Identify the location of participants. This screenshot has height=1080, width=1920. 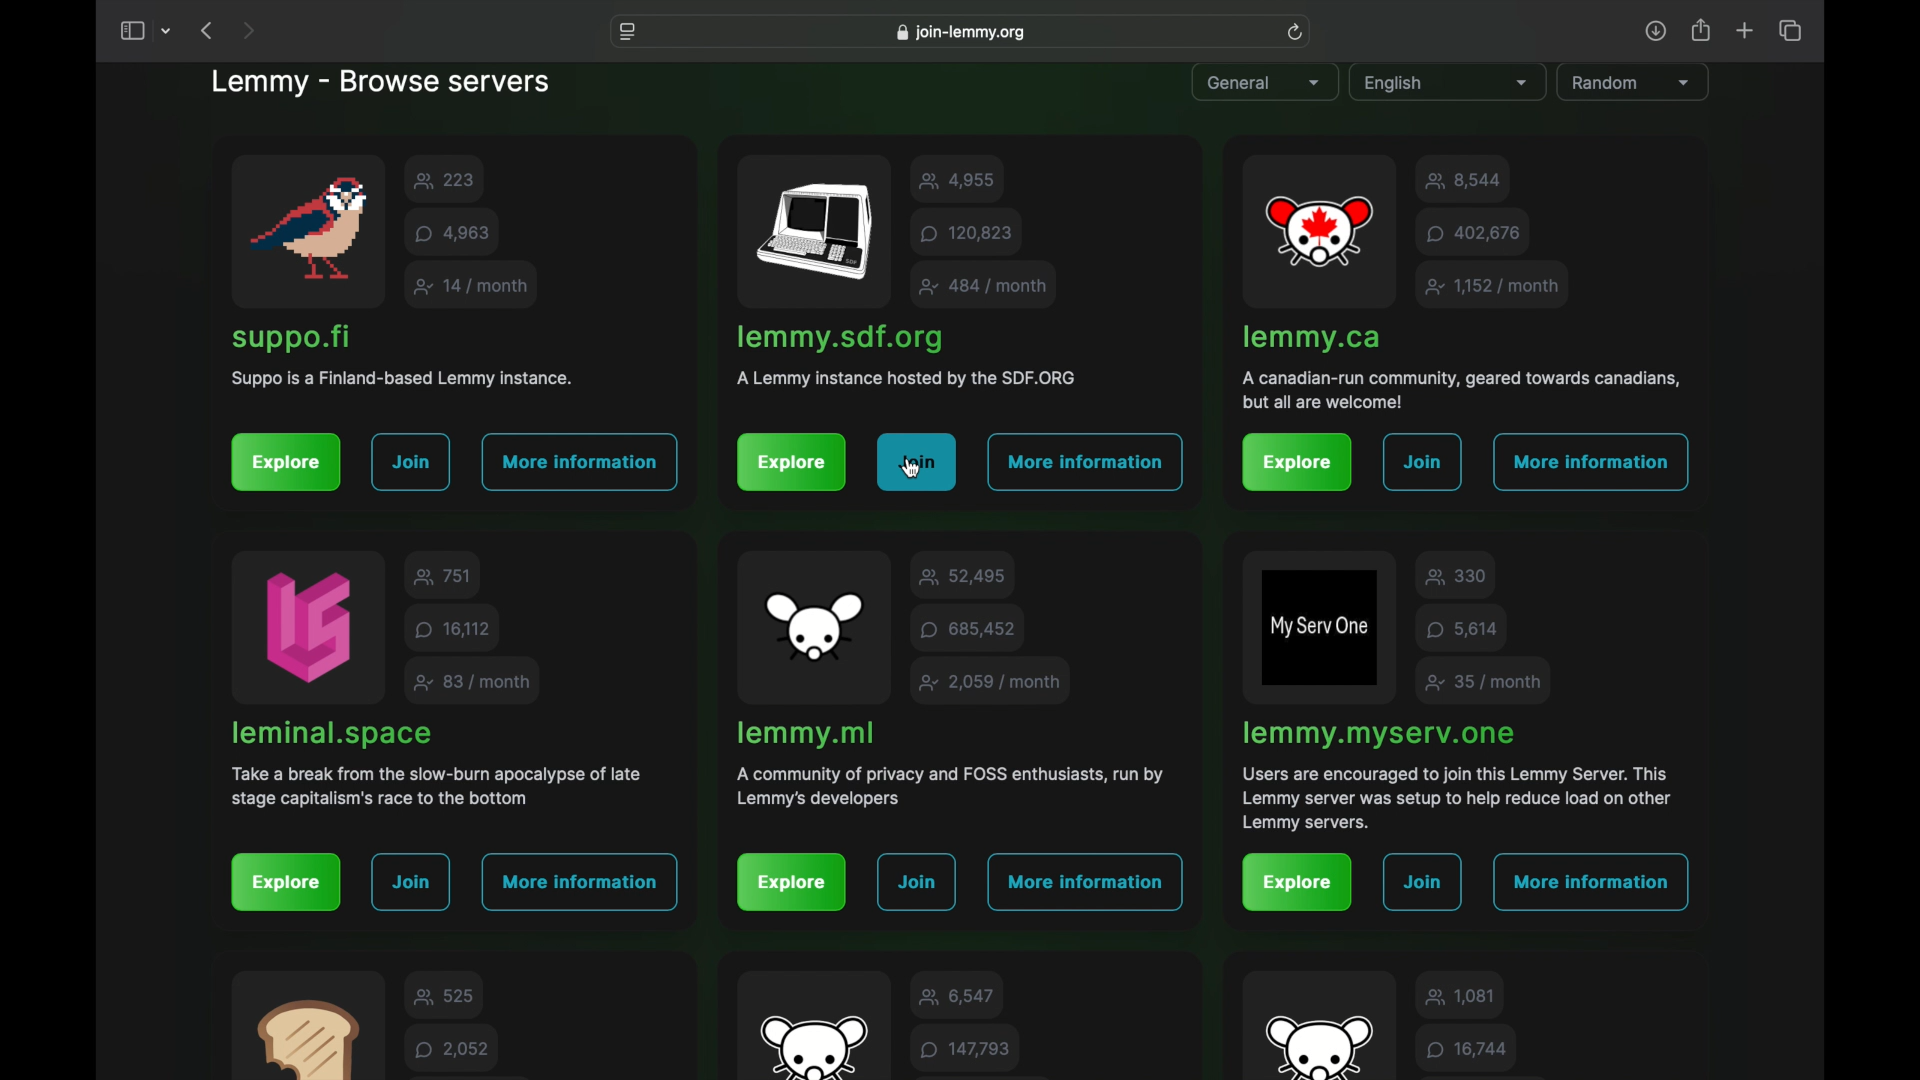
(961, 180).